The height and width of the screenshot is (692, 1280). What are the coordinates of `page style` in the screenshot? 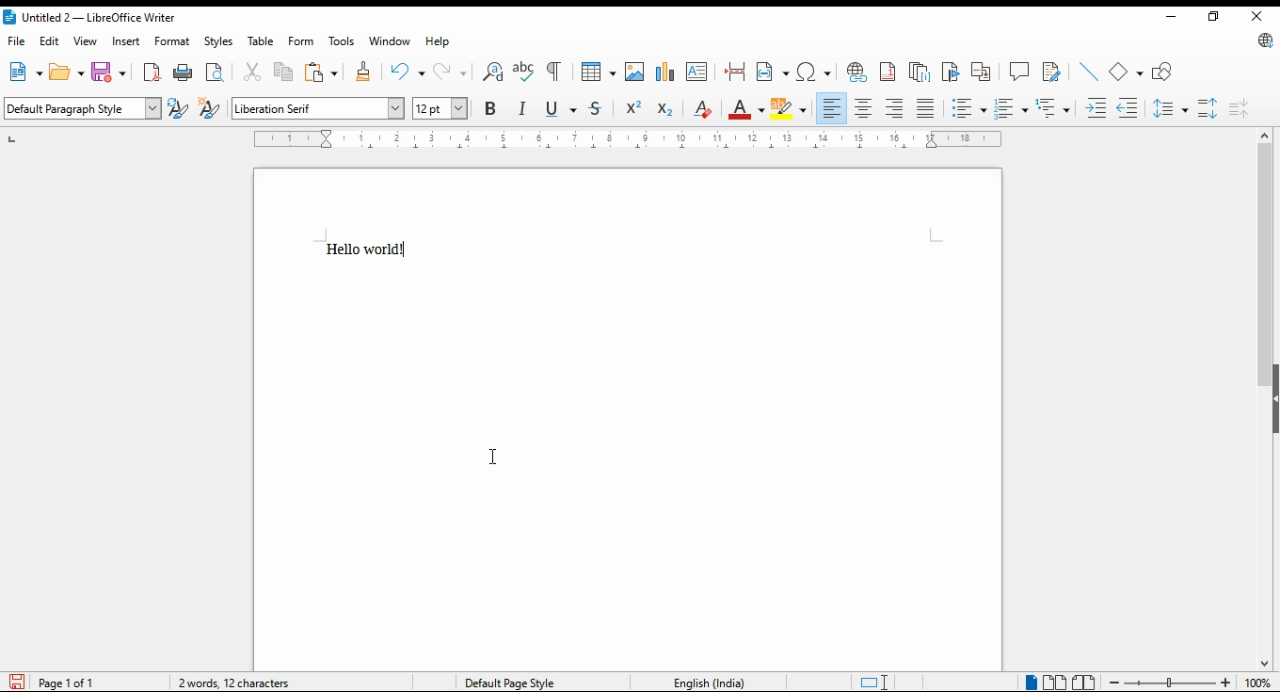 It's located at (524, 682).